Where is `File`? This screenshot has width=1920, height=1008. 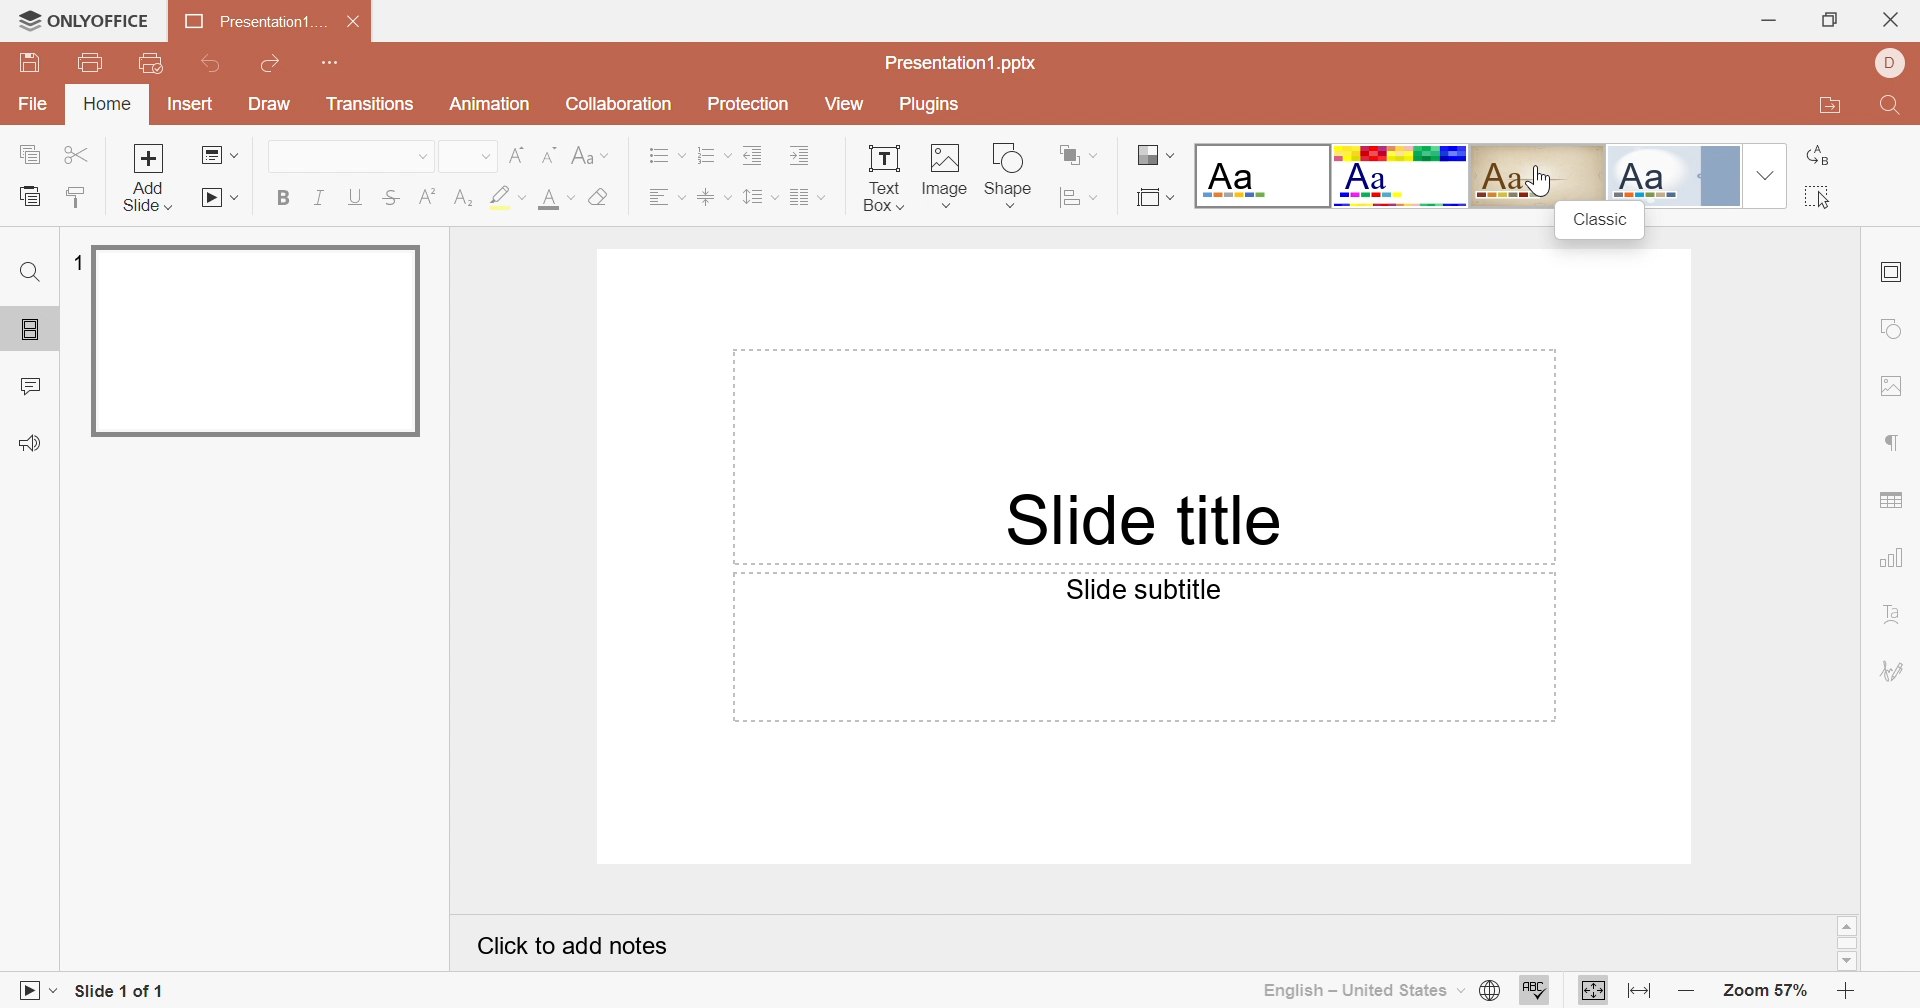 File is located at coordinates (35, 104).